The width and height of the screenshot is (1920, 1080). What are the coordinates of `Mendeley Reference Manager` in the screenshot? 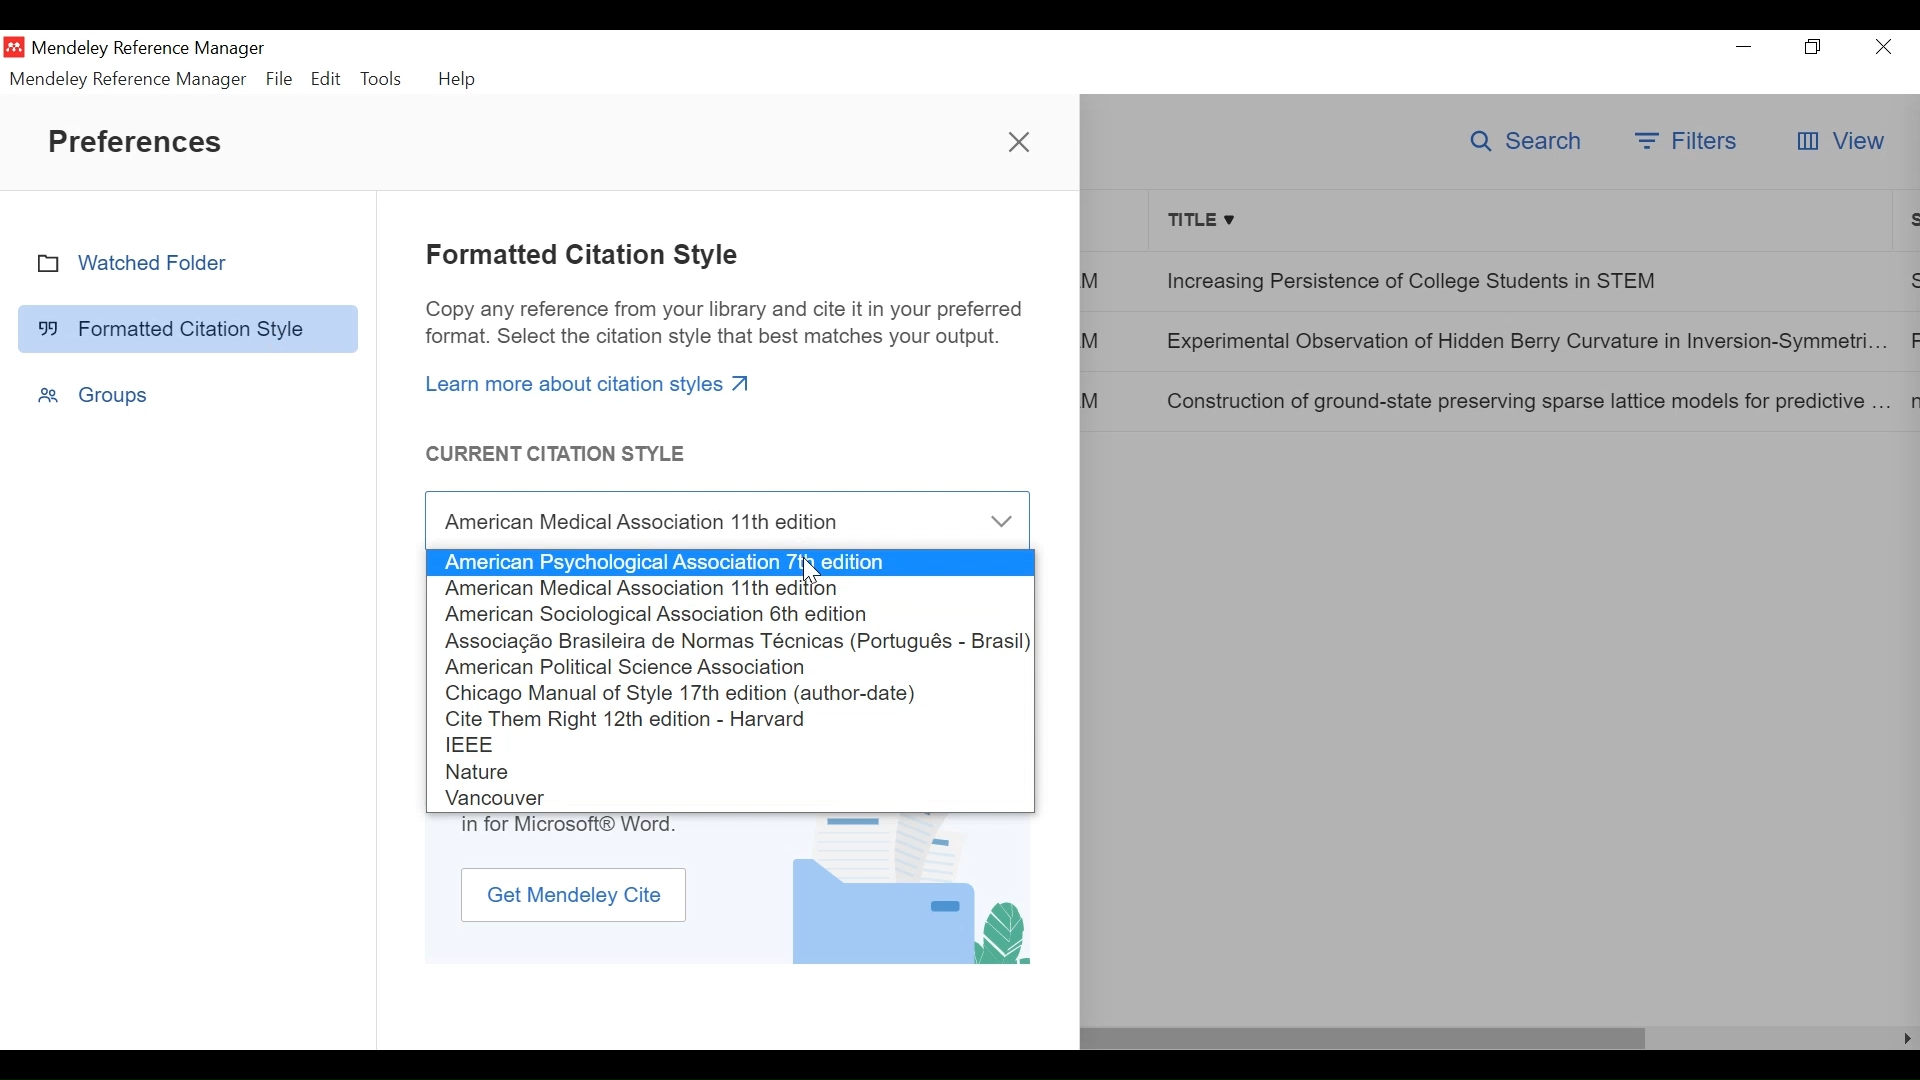 It's located at (153, 49).